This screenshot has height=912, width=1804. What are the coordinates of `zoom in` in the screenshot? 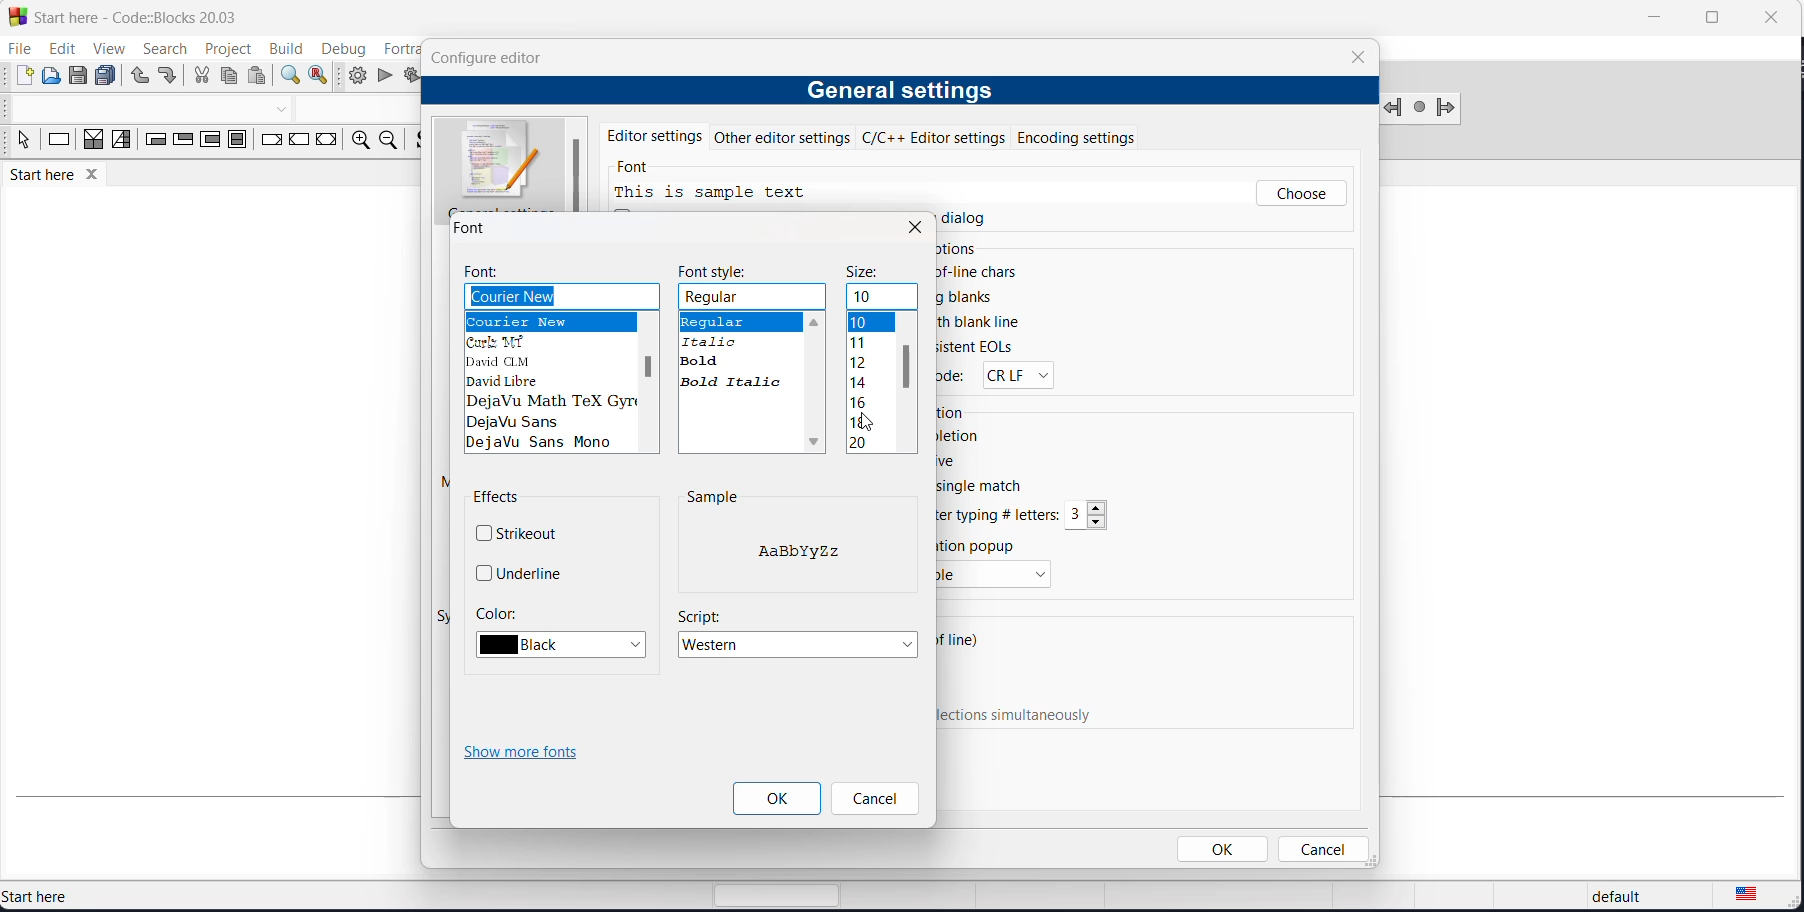 It's located at (357, 142).